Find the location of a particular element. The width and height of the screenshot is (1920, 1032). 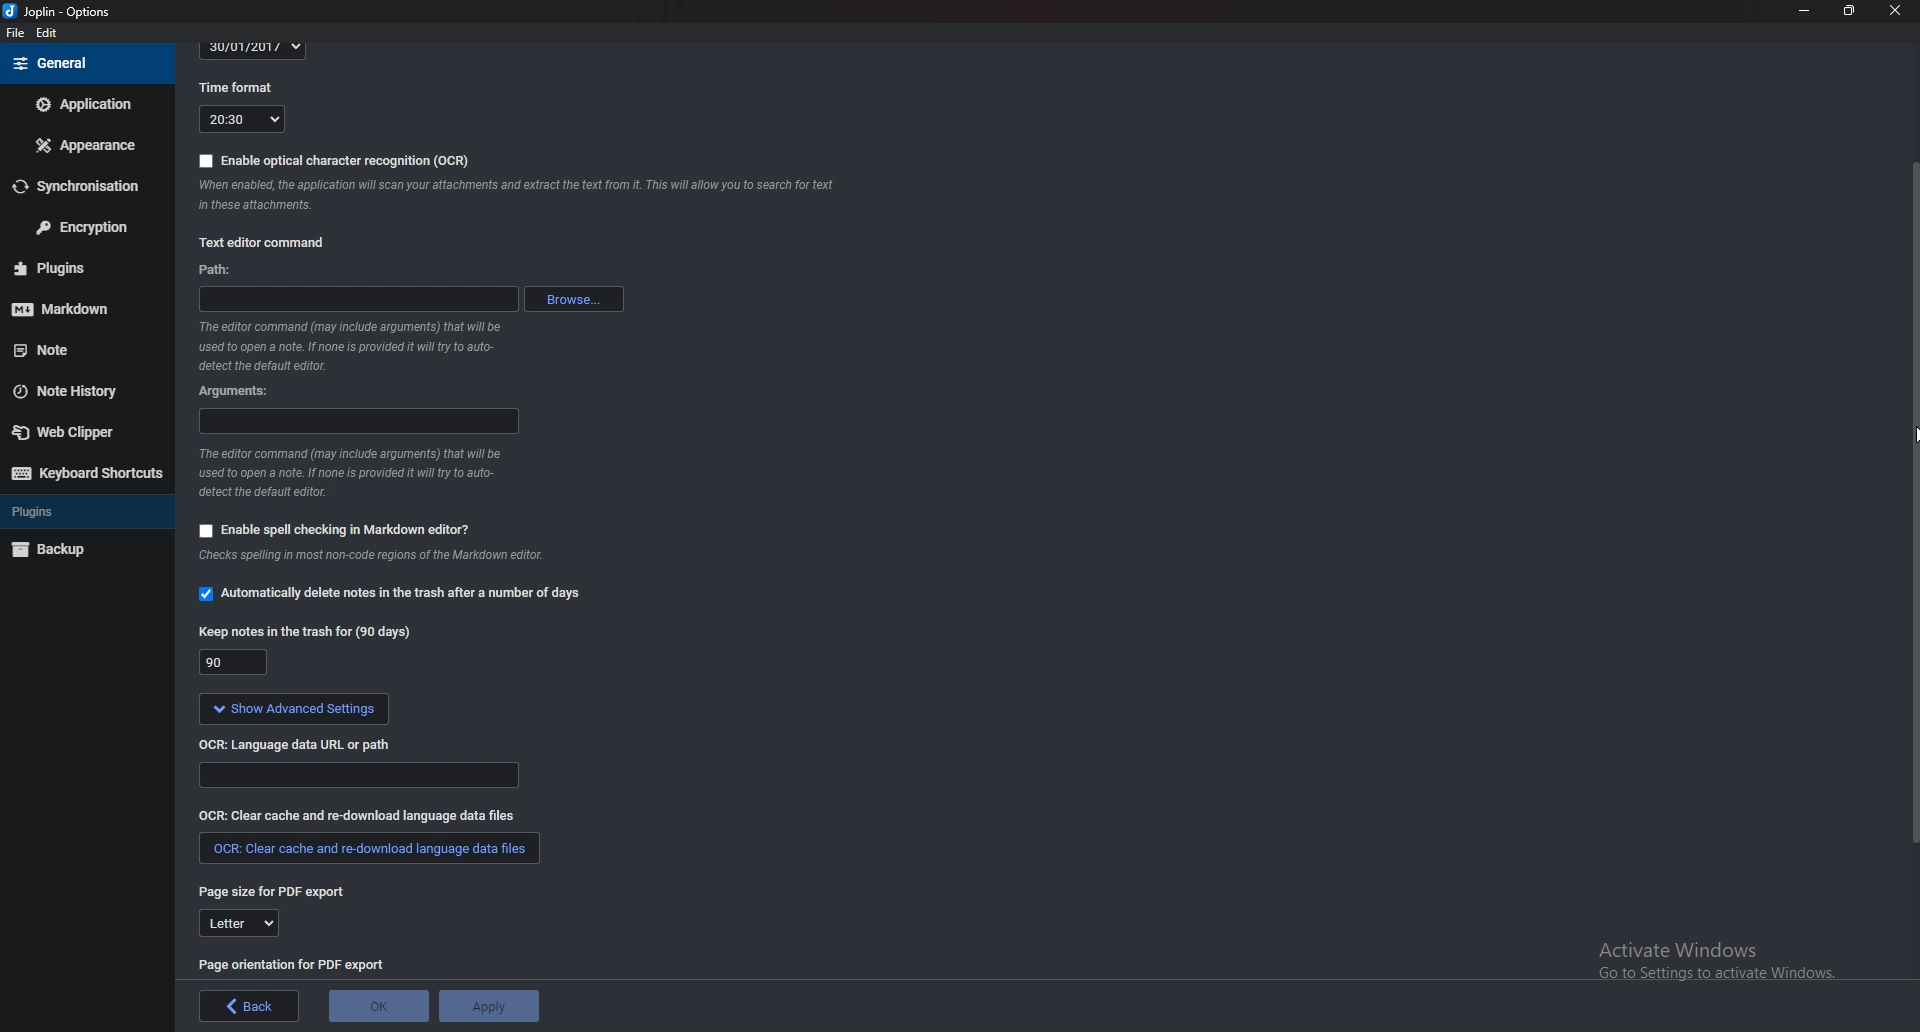

path is located at coordinates (358, 299).